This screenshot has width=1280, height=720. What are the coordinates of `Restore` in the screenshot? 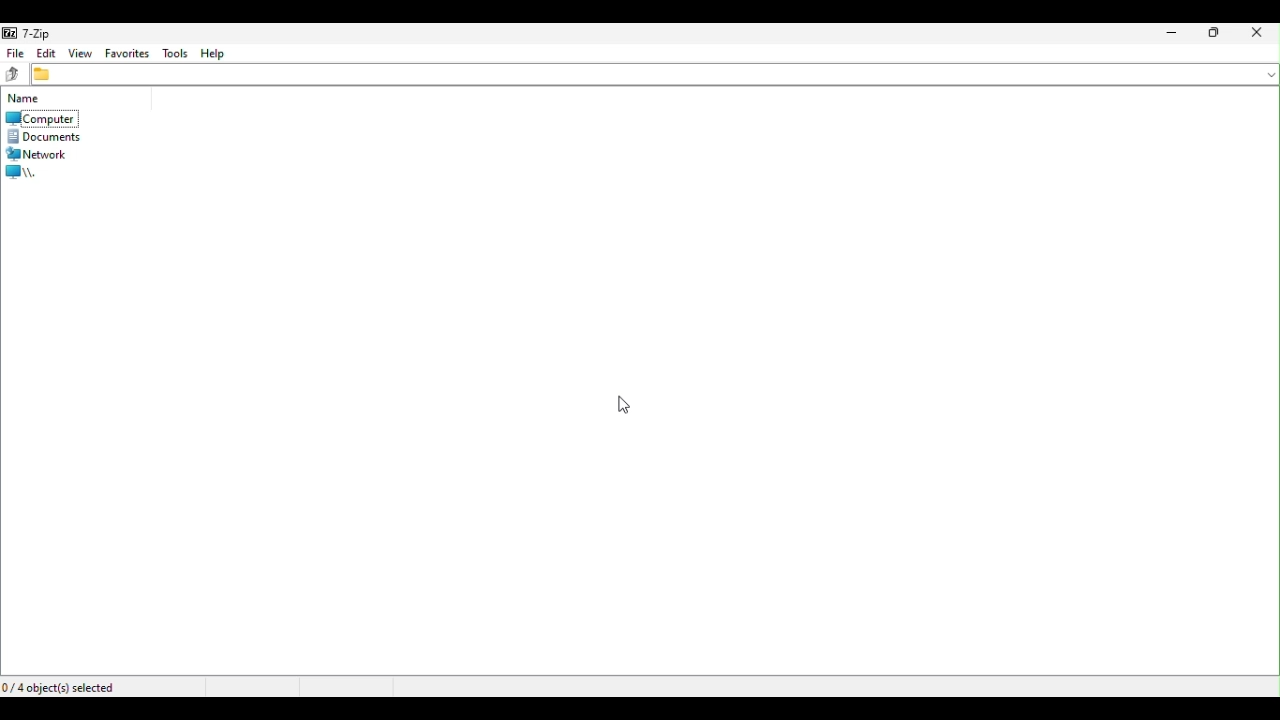 It's located at (1212, 33).